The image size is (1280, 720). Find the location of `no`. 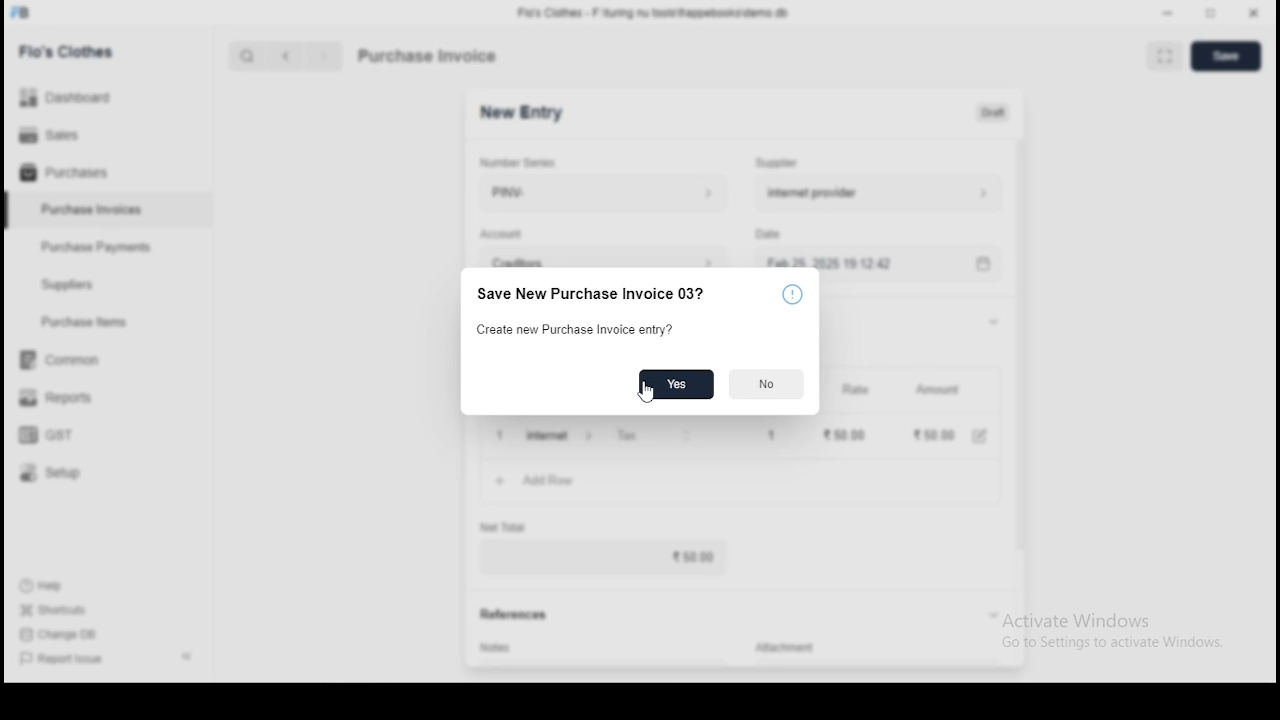

no is located at coordinates (767, 385).